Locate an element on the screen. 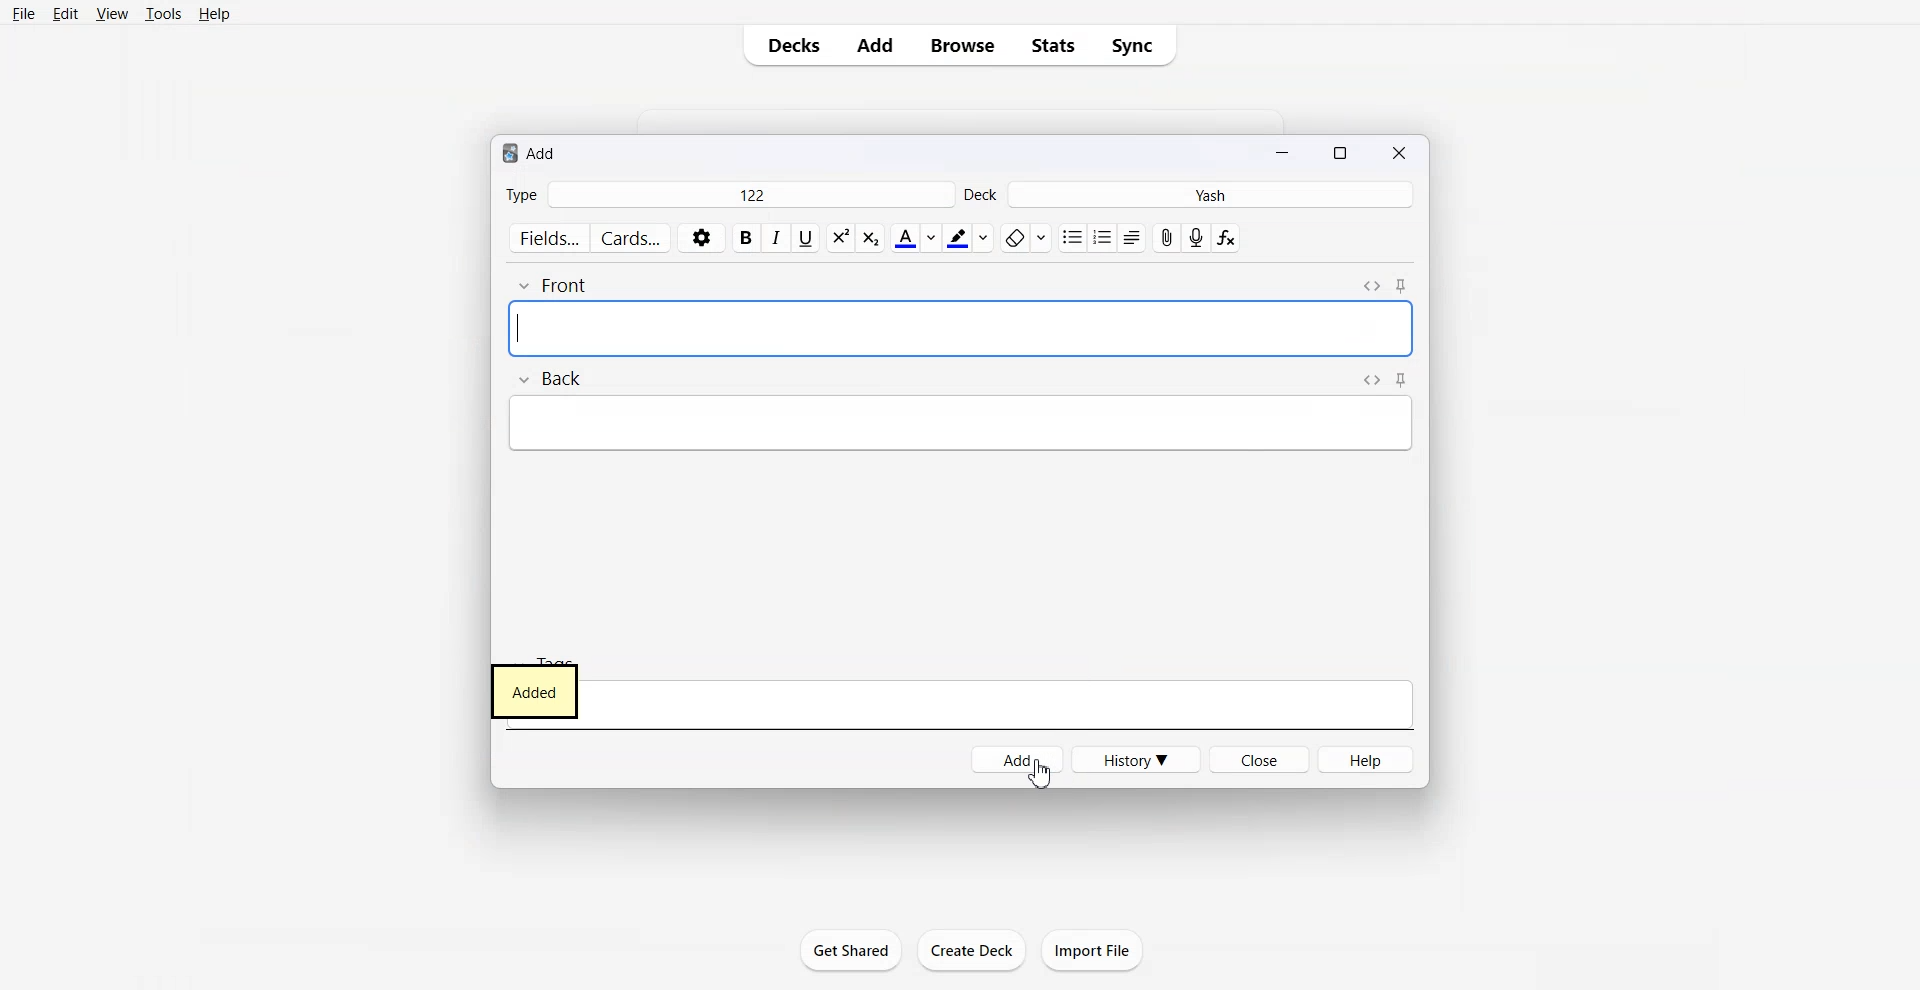  Deck is located at coordinates (980, 194).